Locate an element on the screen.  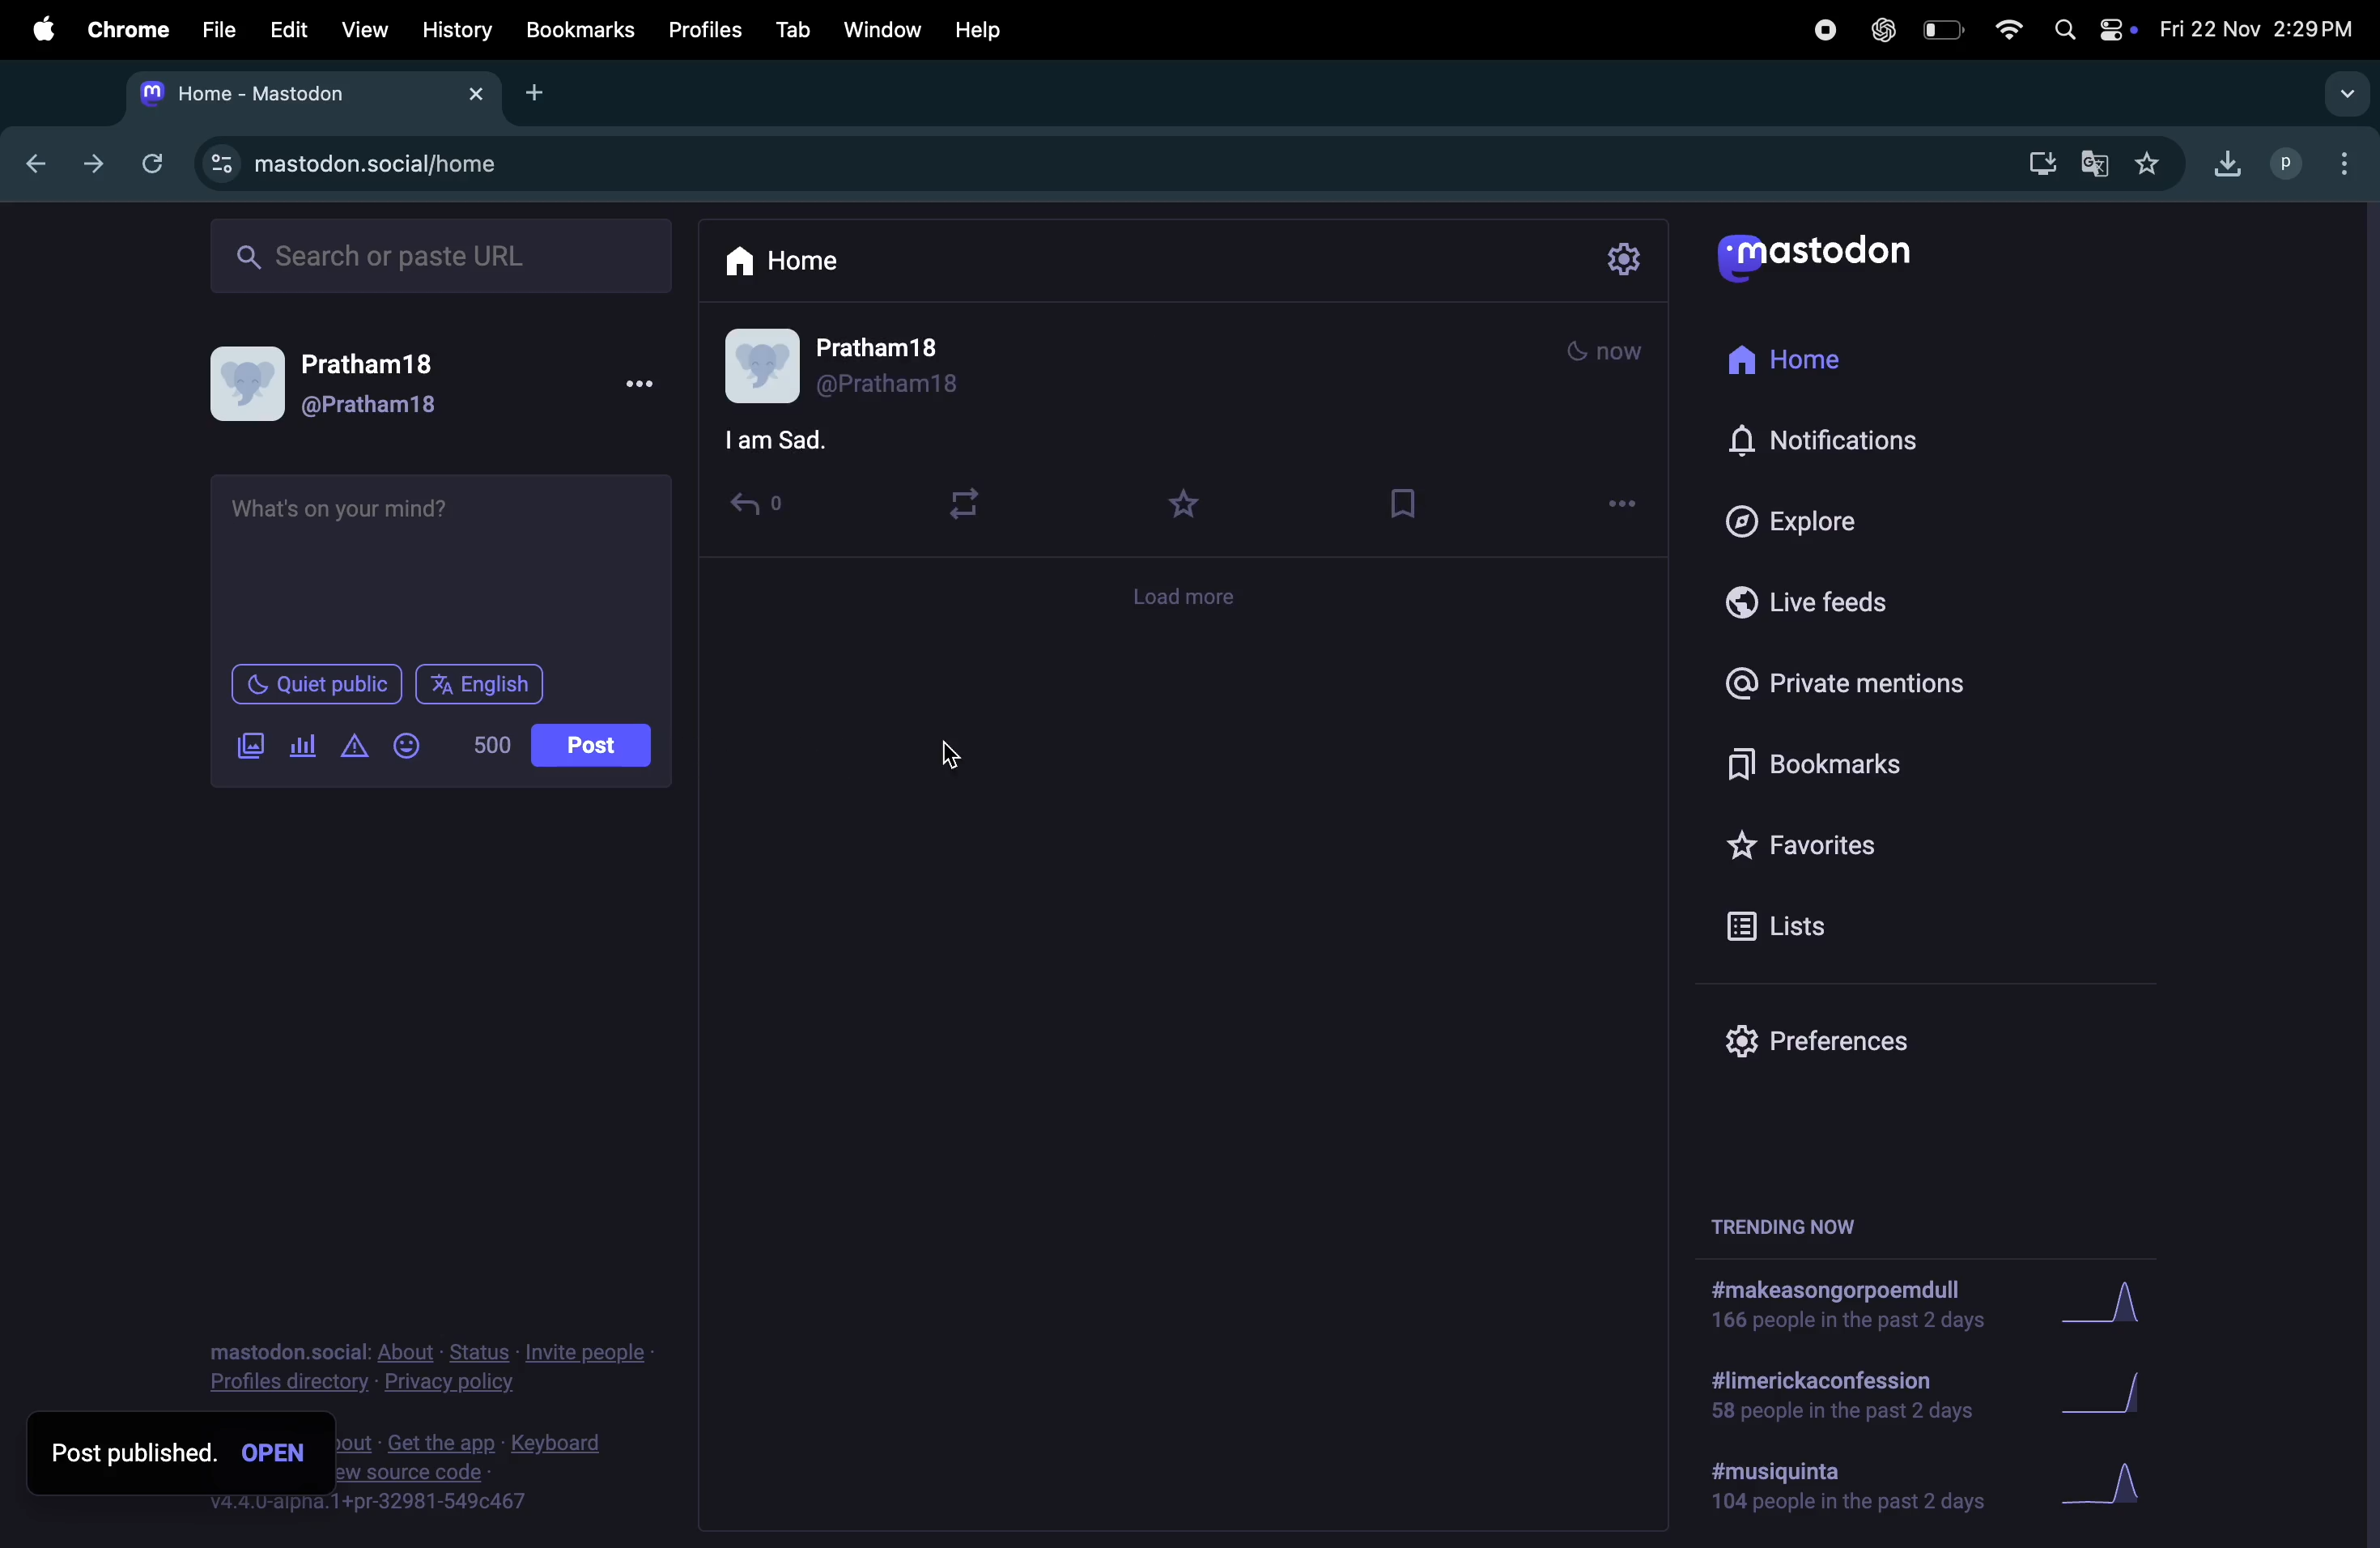
refresh is located at coordinates (152, 164).